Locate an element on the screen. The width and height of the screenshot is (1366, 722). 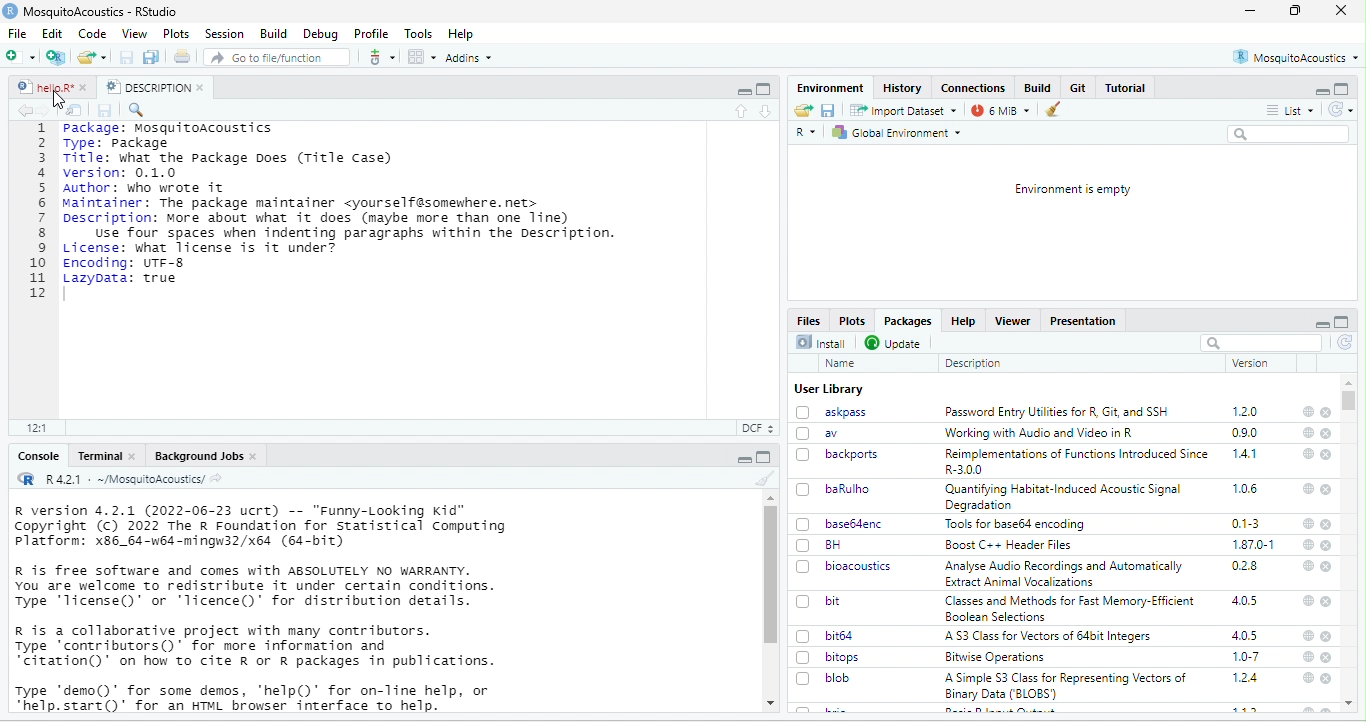
User Library is located at coordinates (828, 389).